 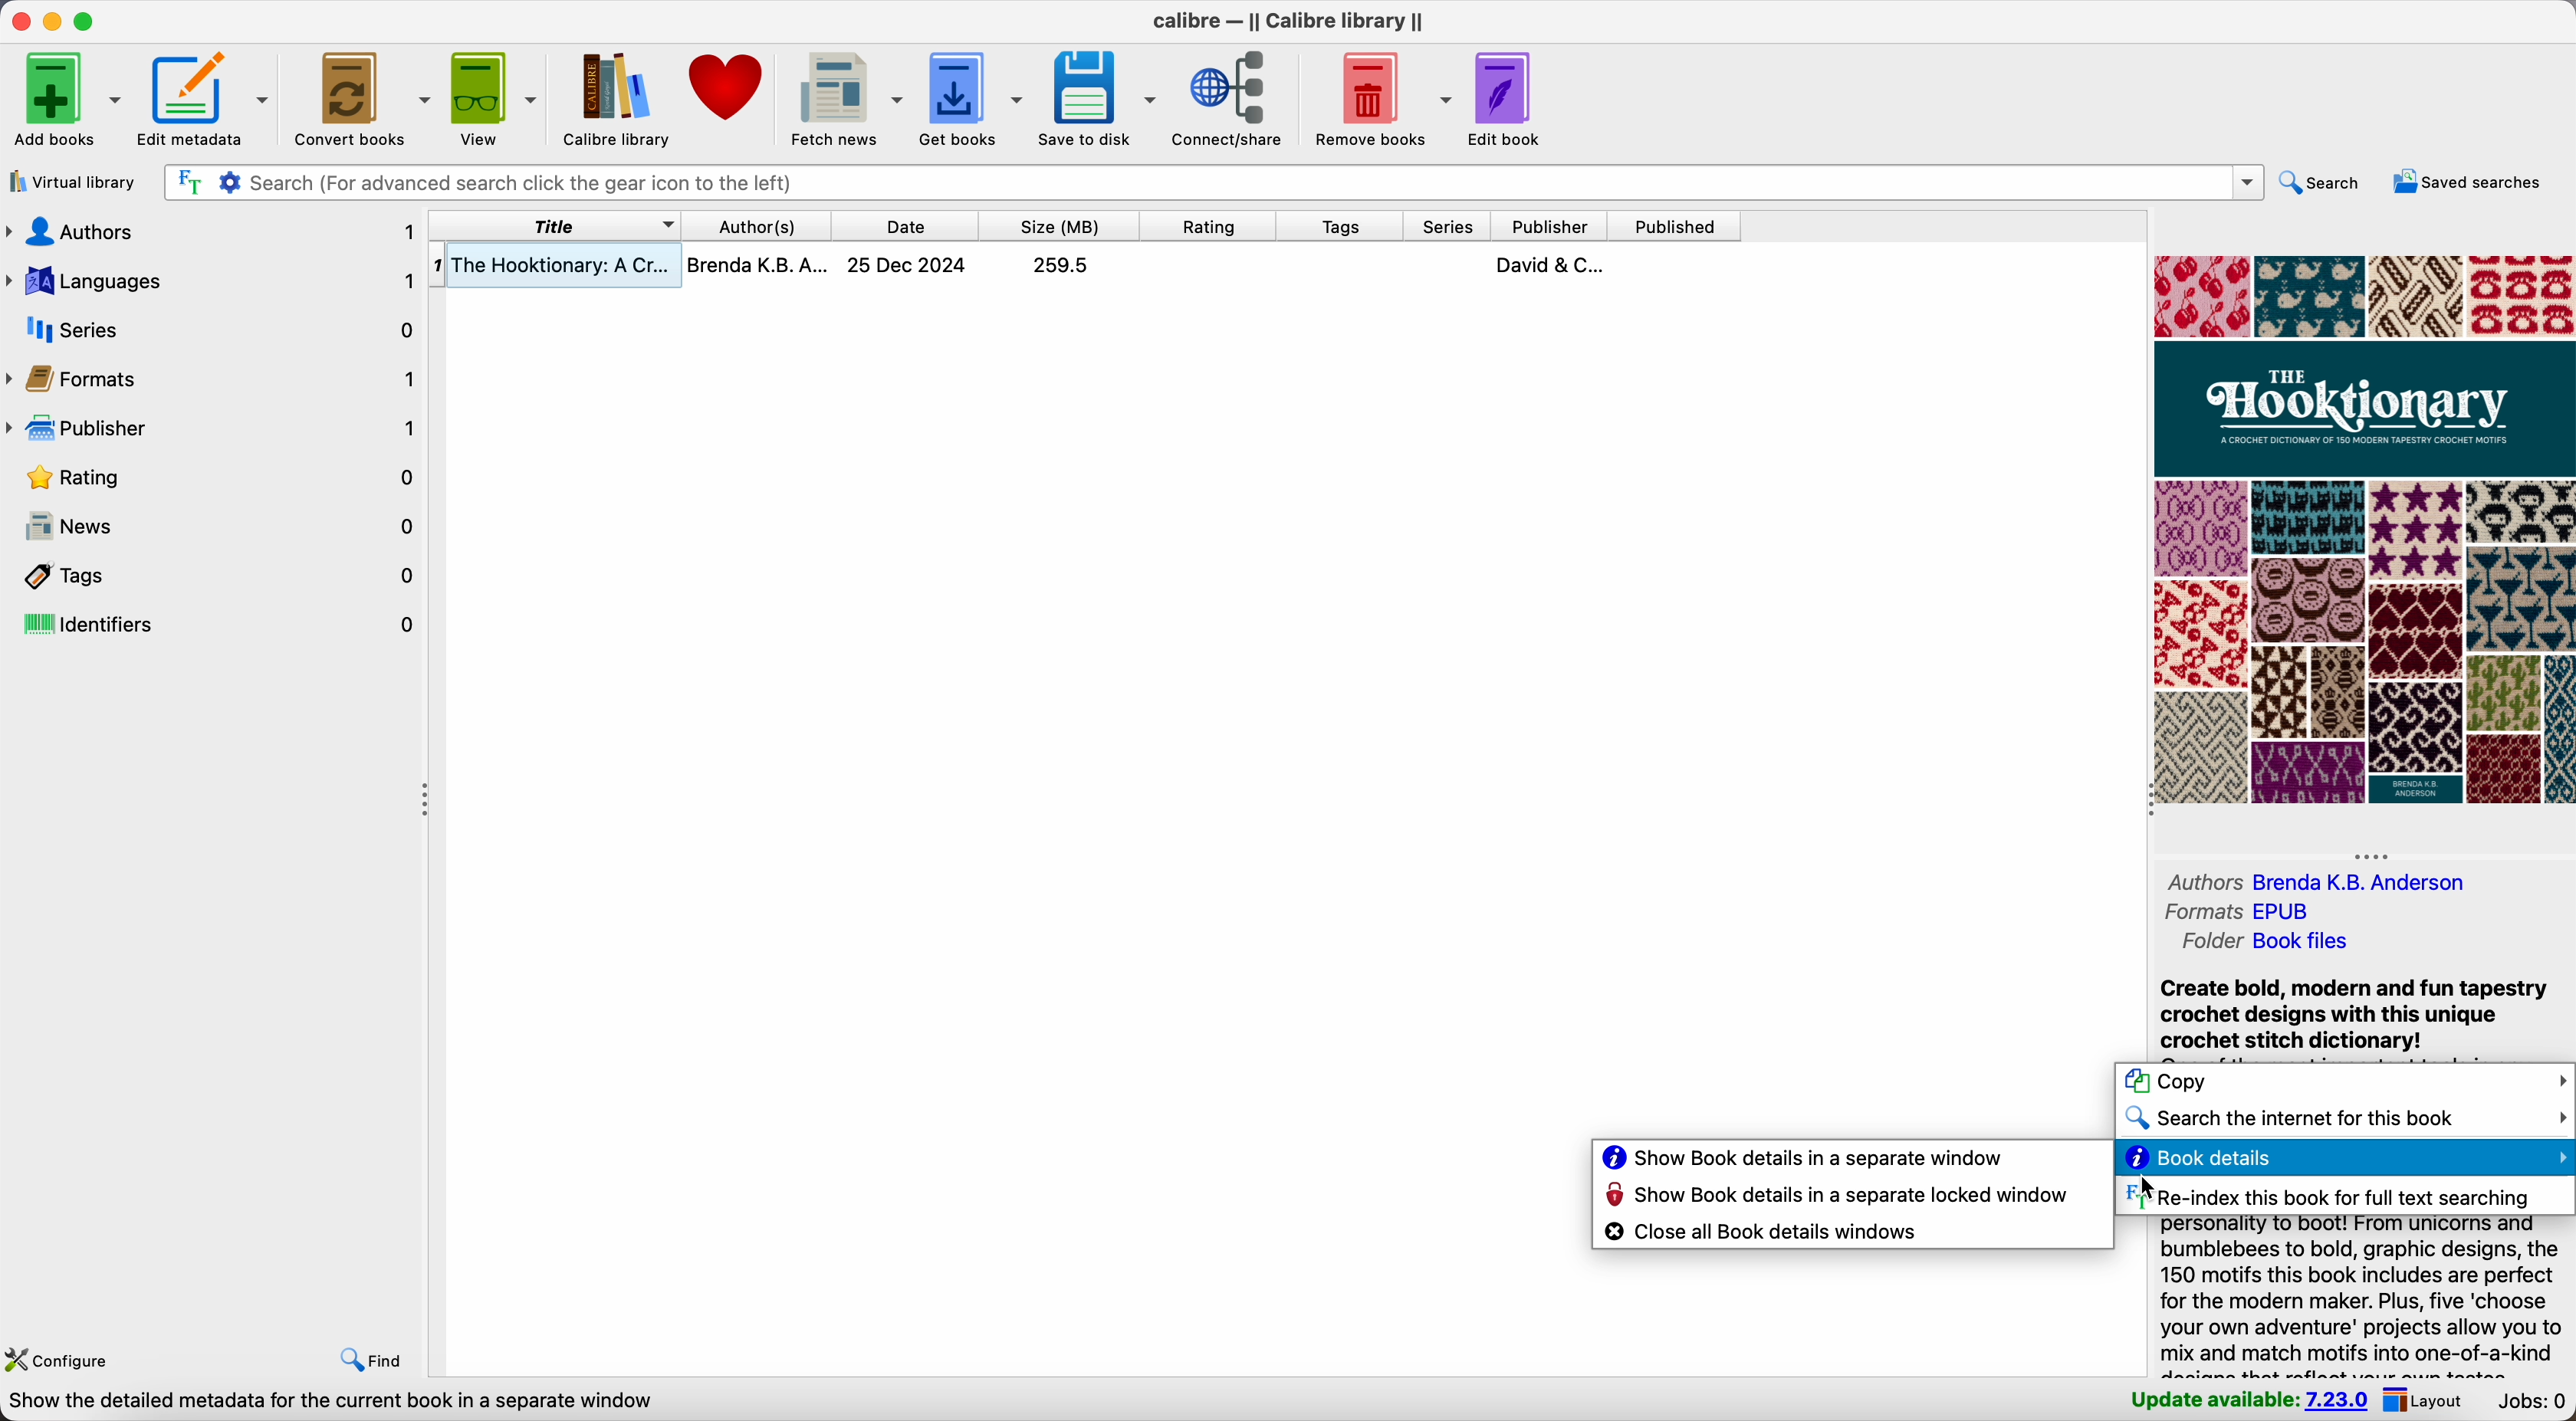 What do you see at coordinates (50, 22) in the screenshot?
I see `minimize` at bounding box center [50, 22].